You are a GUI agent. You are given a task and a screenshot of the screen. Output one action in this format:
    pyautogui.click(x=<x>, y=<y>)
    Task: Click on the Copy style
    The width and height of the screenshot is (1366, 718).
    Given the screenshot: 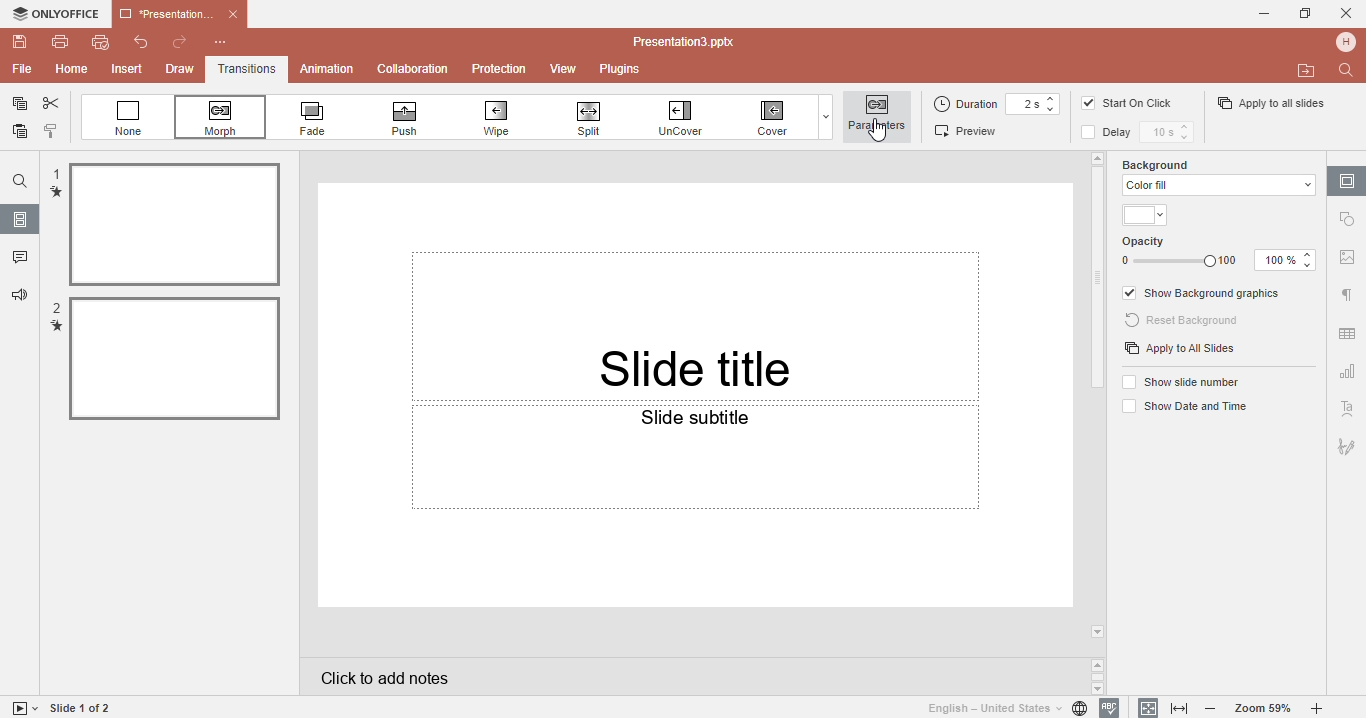 What is the action you would take?
    pyautogui.click(x=52, y=133)
    